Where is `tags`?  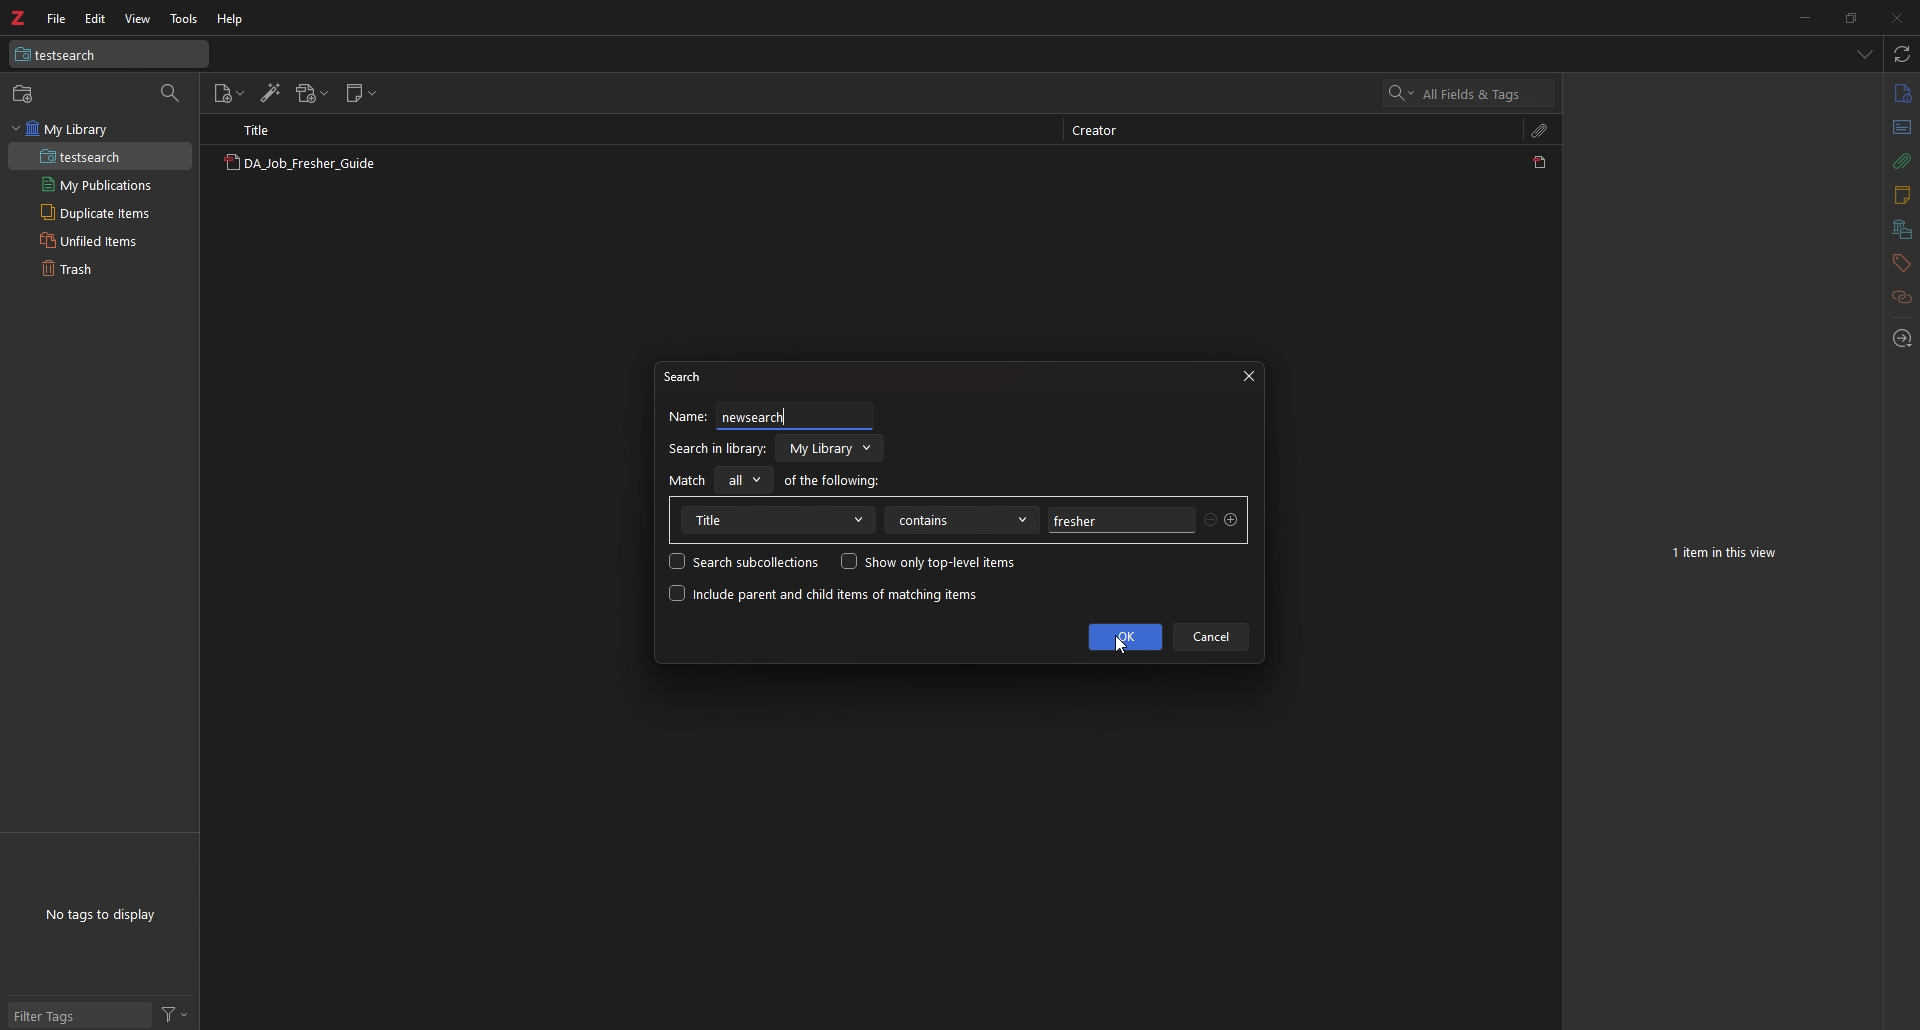 tags is located at coordinates (1901, 263).